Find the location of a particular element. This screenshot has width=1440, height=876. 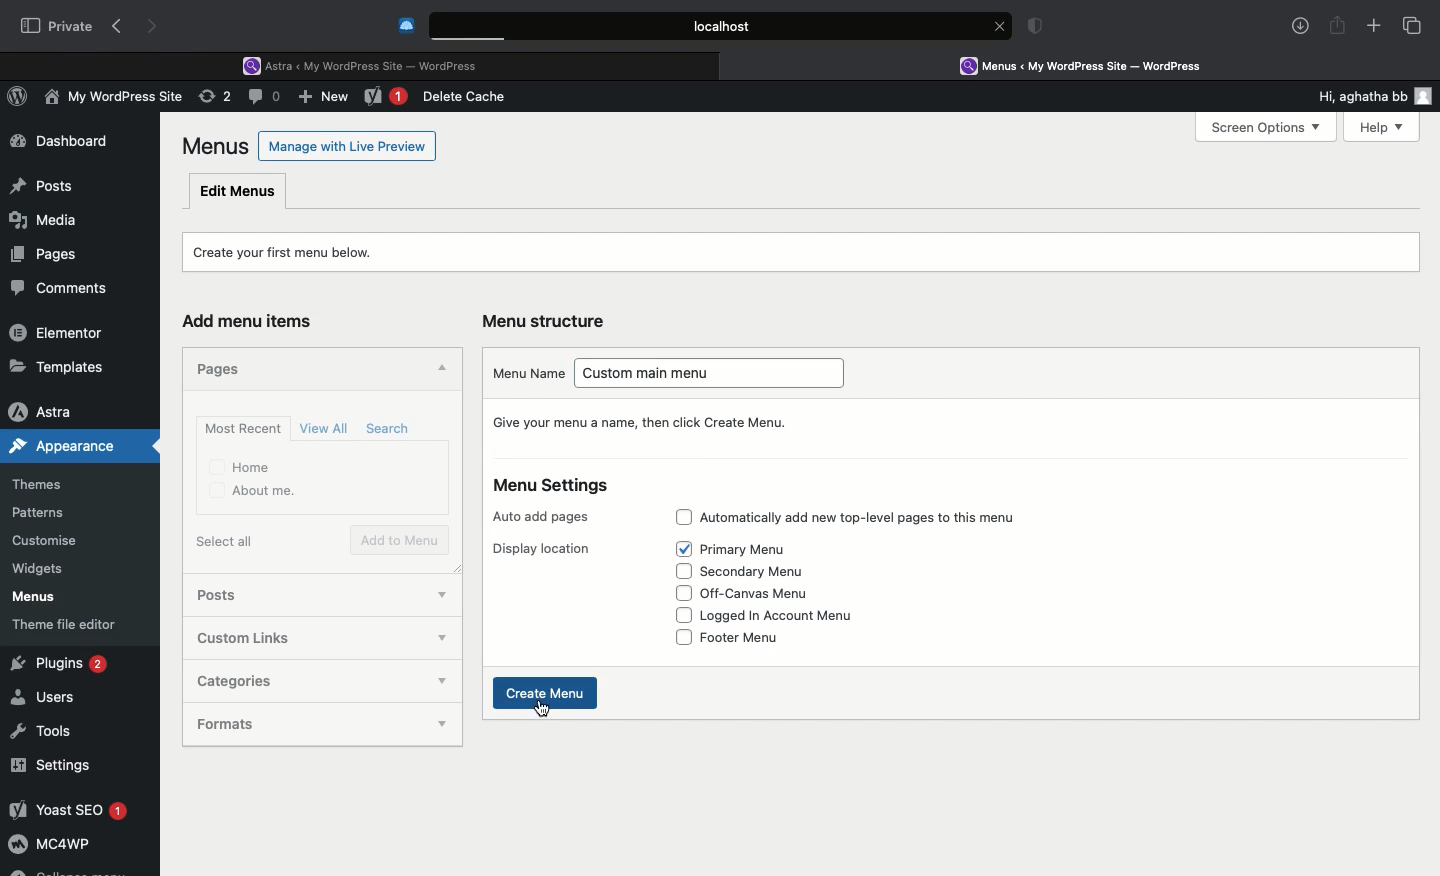

Share is located at coordinates (1338, 26).